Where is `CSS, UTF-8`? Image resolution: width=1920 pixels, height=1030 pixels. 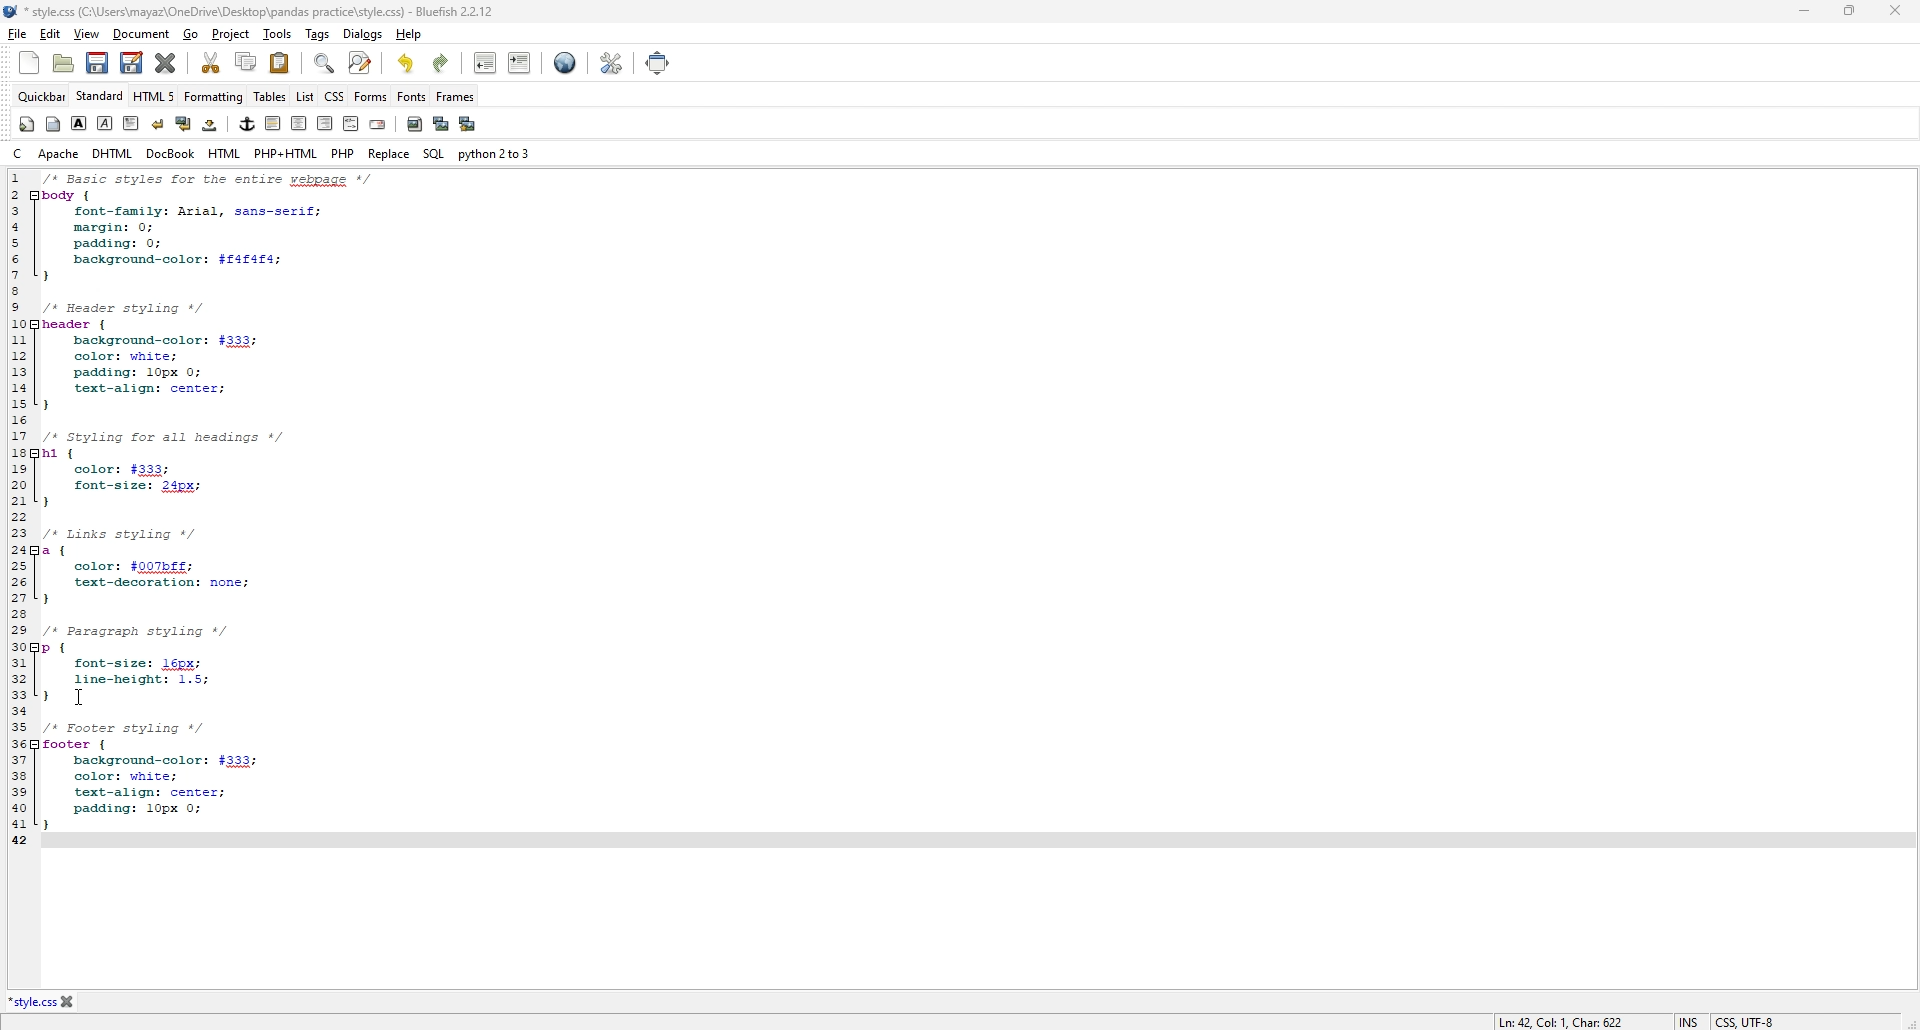
CSS, UTF-8 is located at coordinates (1749, 1021).